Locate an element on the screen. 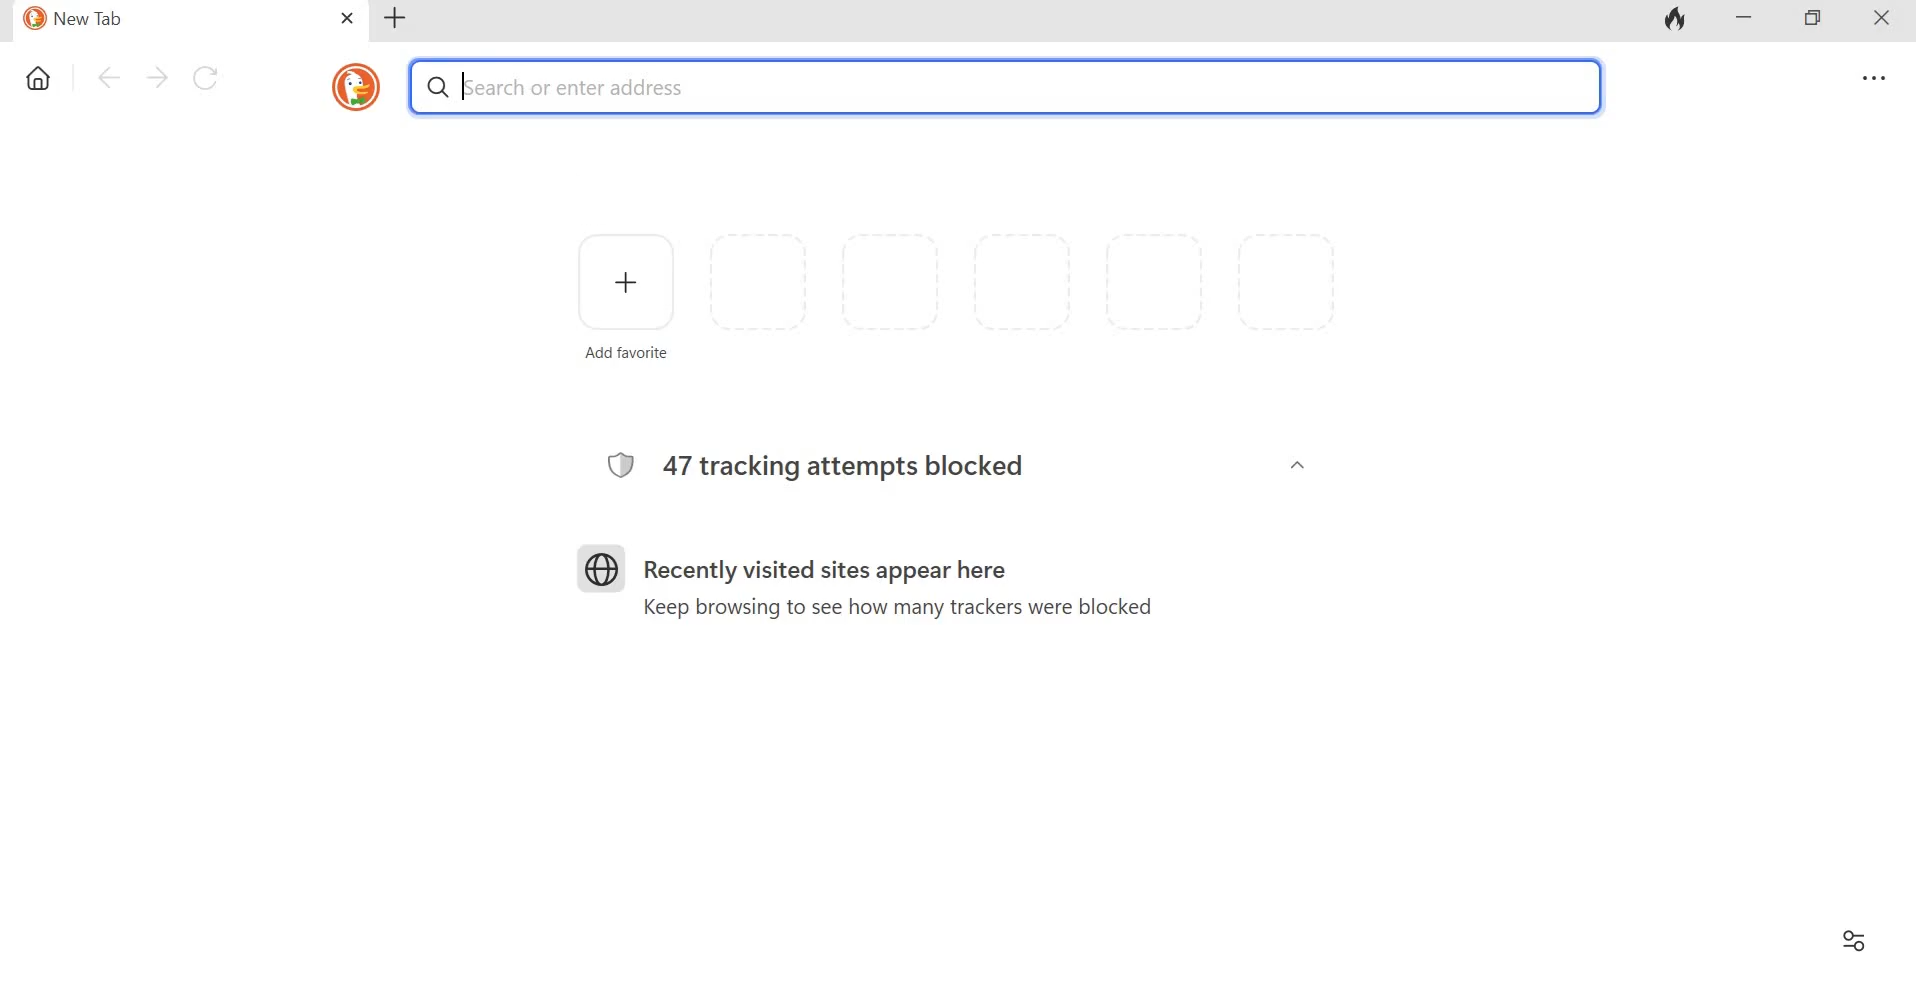  Keep browsing to see how many trackers were blocked is located at coordinates (899, 608).